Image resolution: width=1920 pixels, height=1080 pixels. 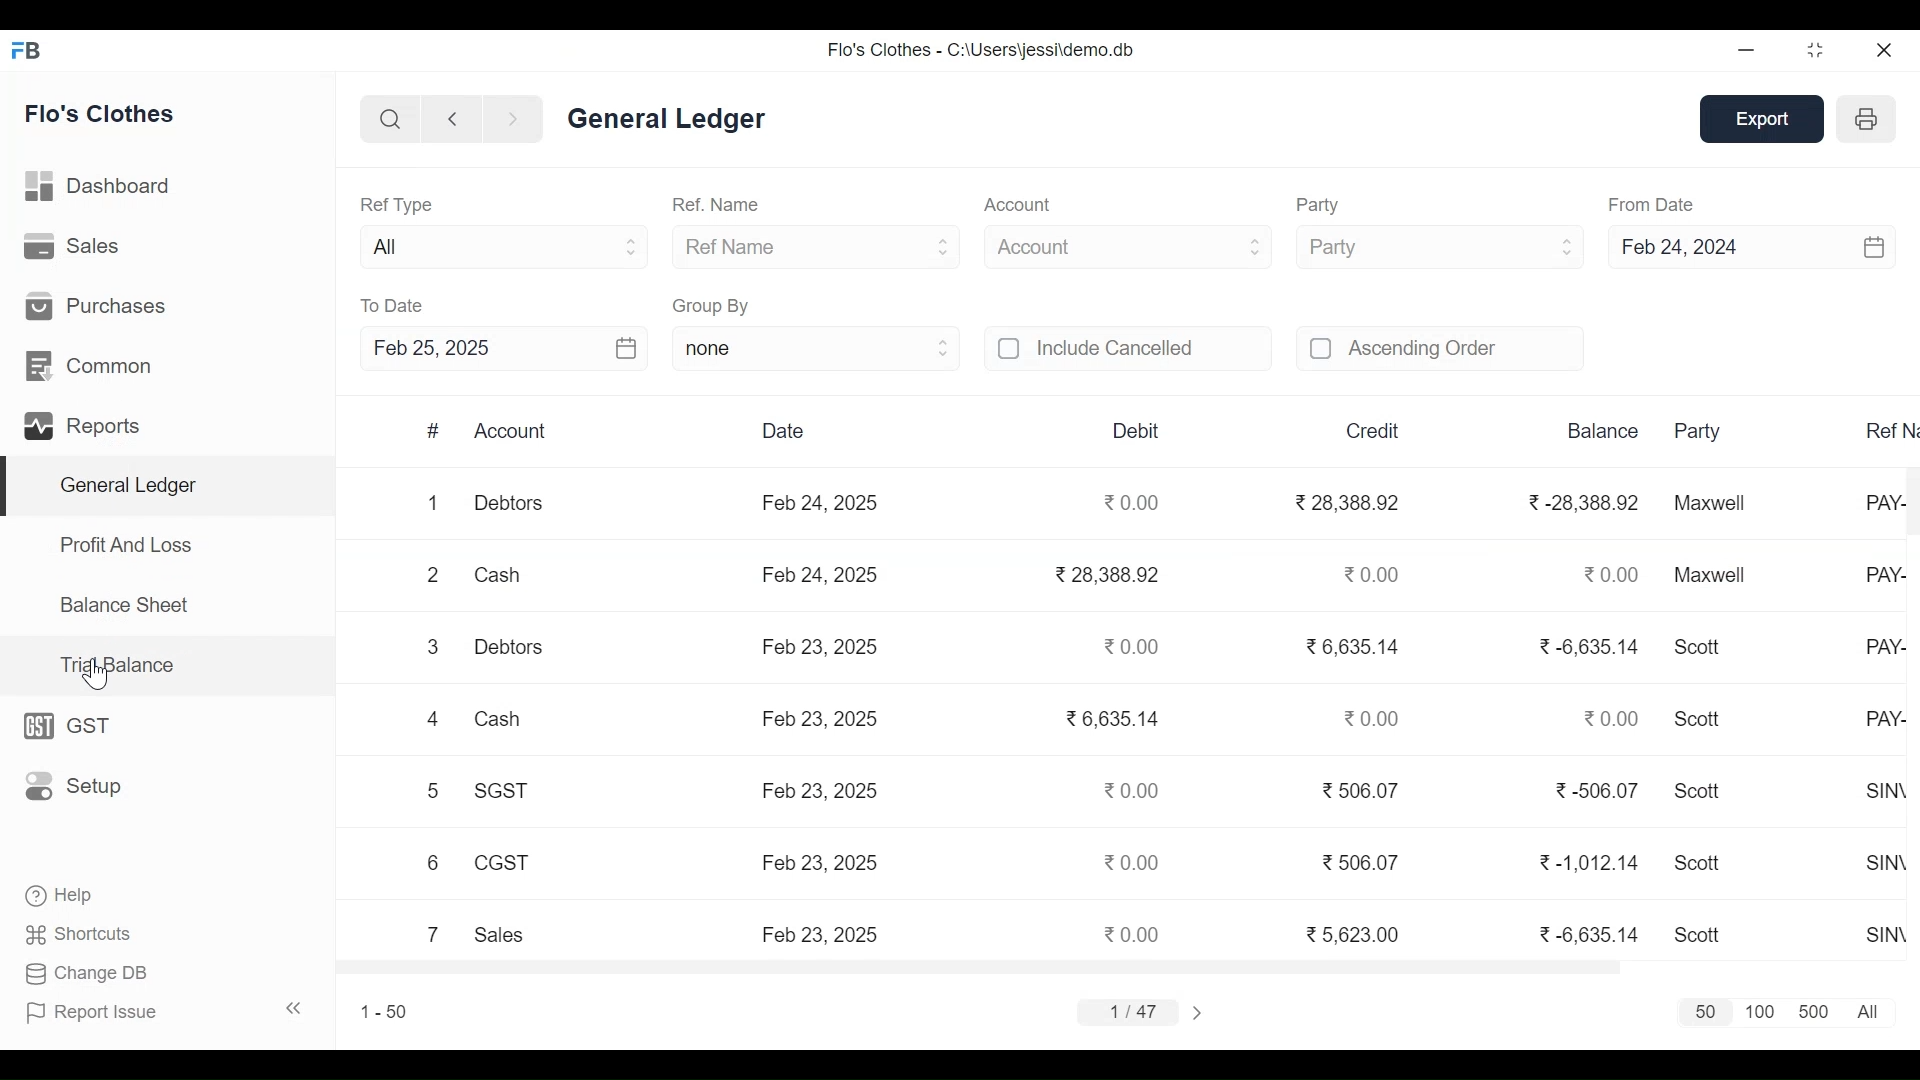 What do you see at coordinates (432, 862) in the screenshot?
I see `6` at bounding box center [432, 862].